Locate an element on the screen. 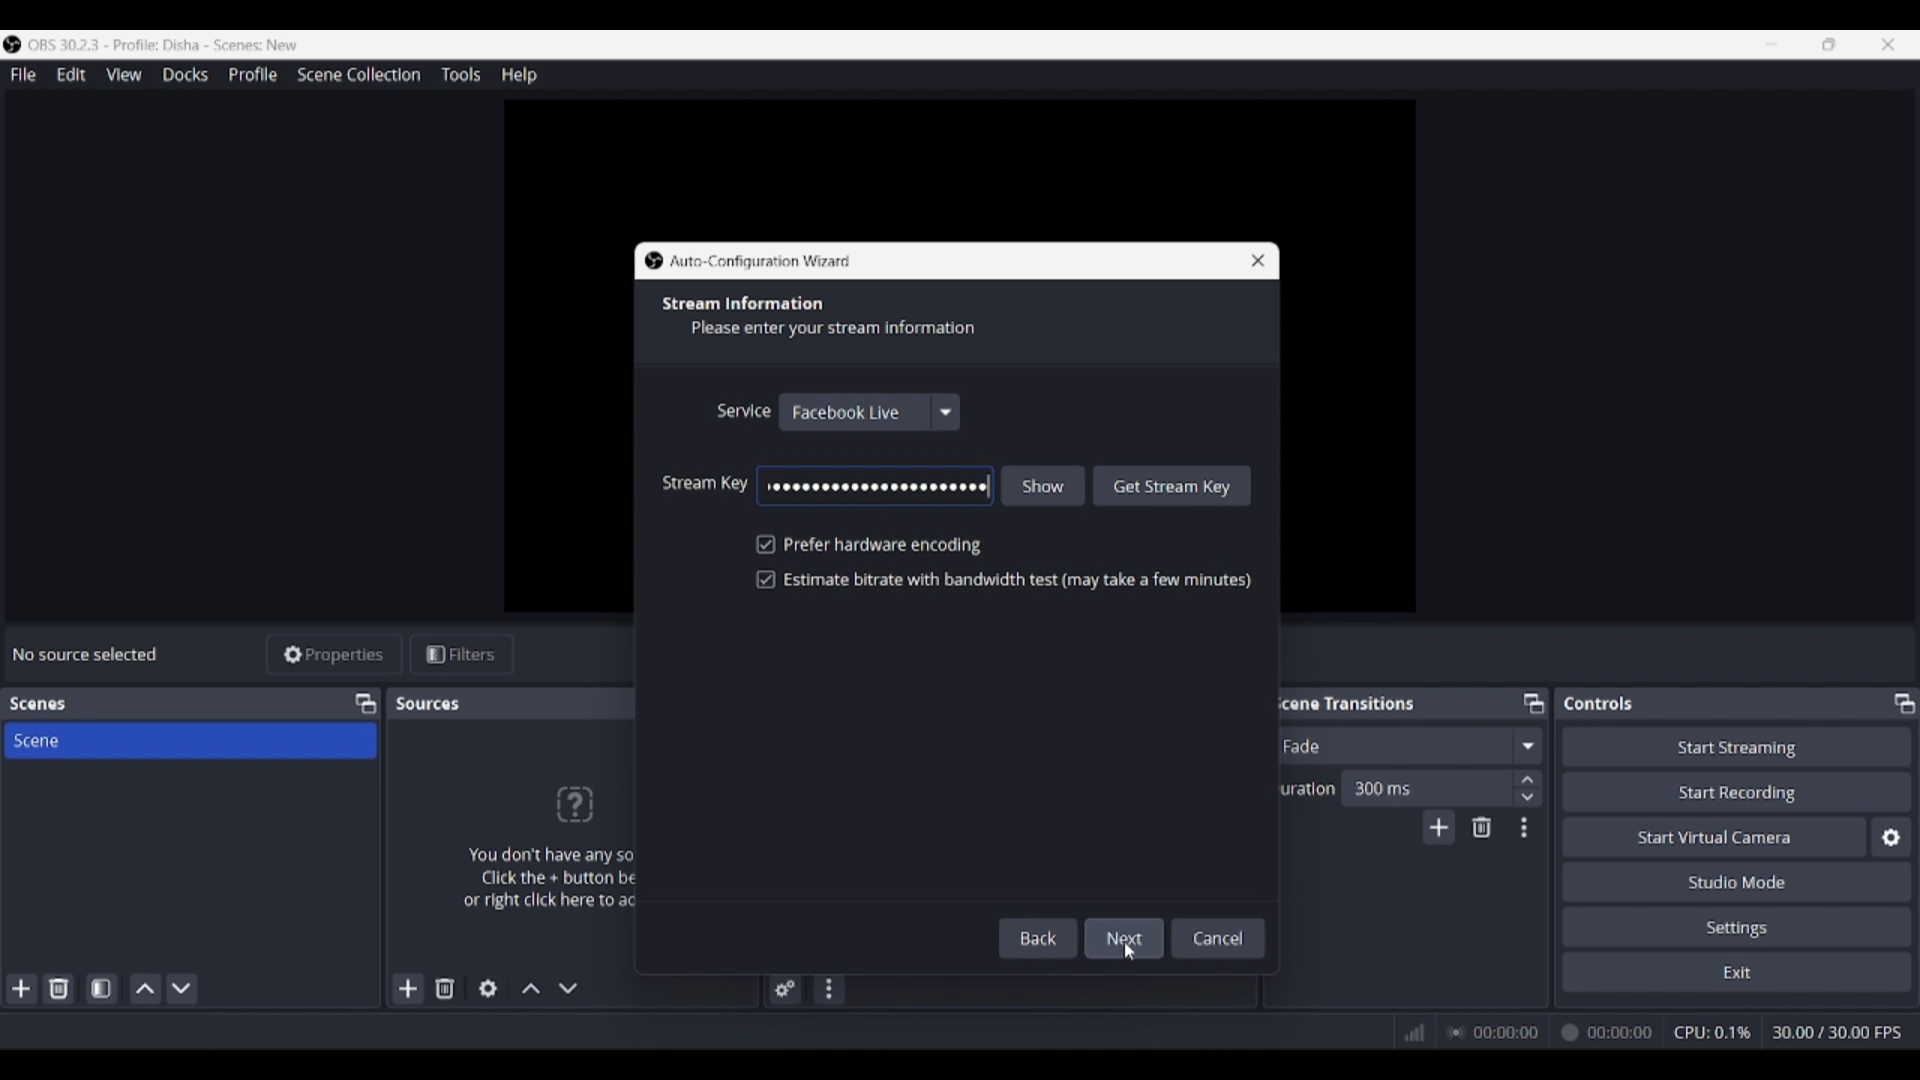 The height and width of the screenshot is (1080, 1920). Cancel is located at coordinates (1219, 936).